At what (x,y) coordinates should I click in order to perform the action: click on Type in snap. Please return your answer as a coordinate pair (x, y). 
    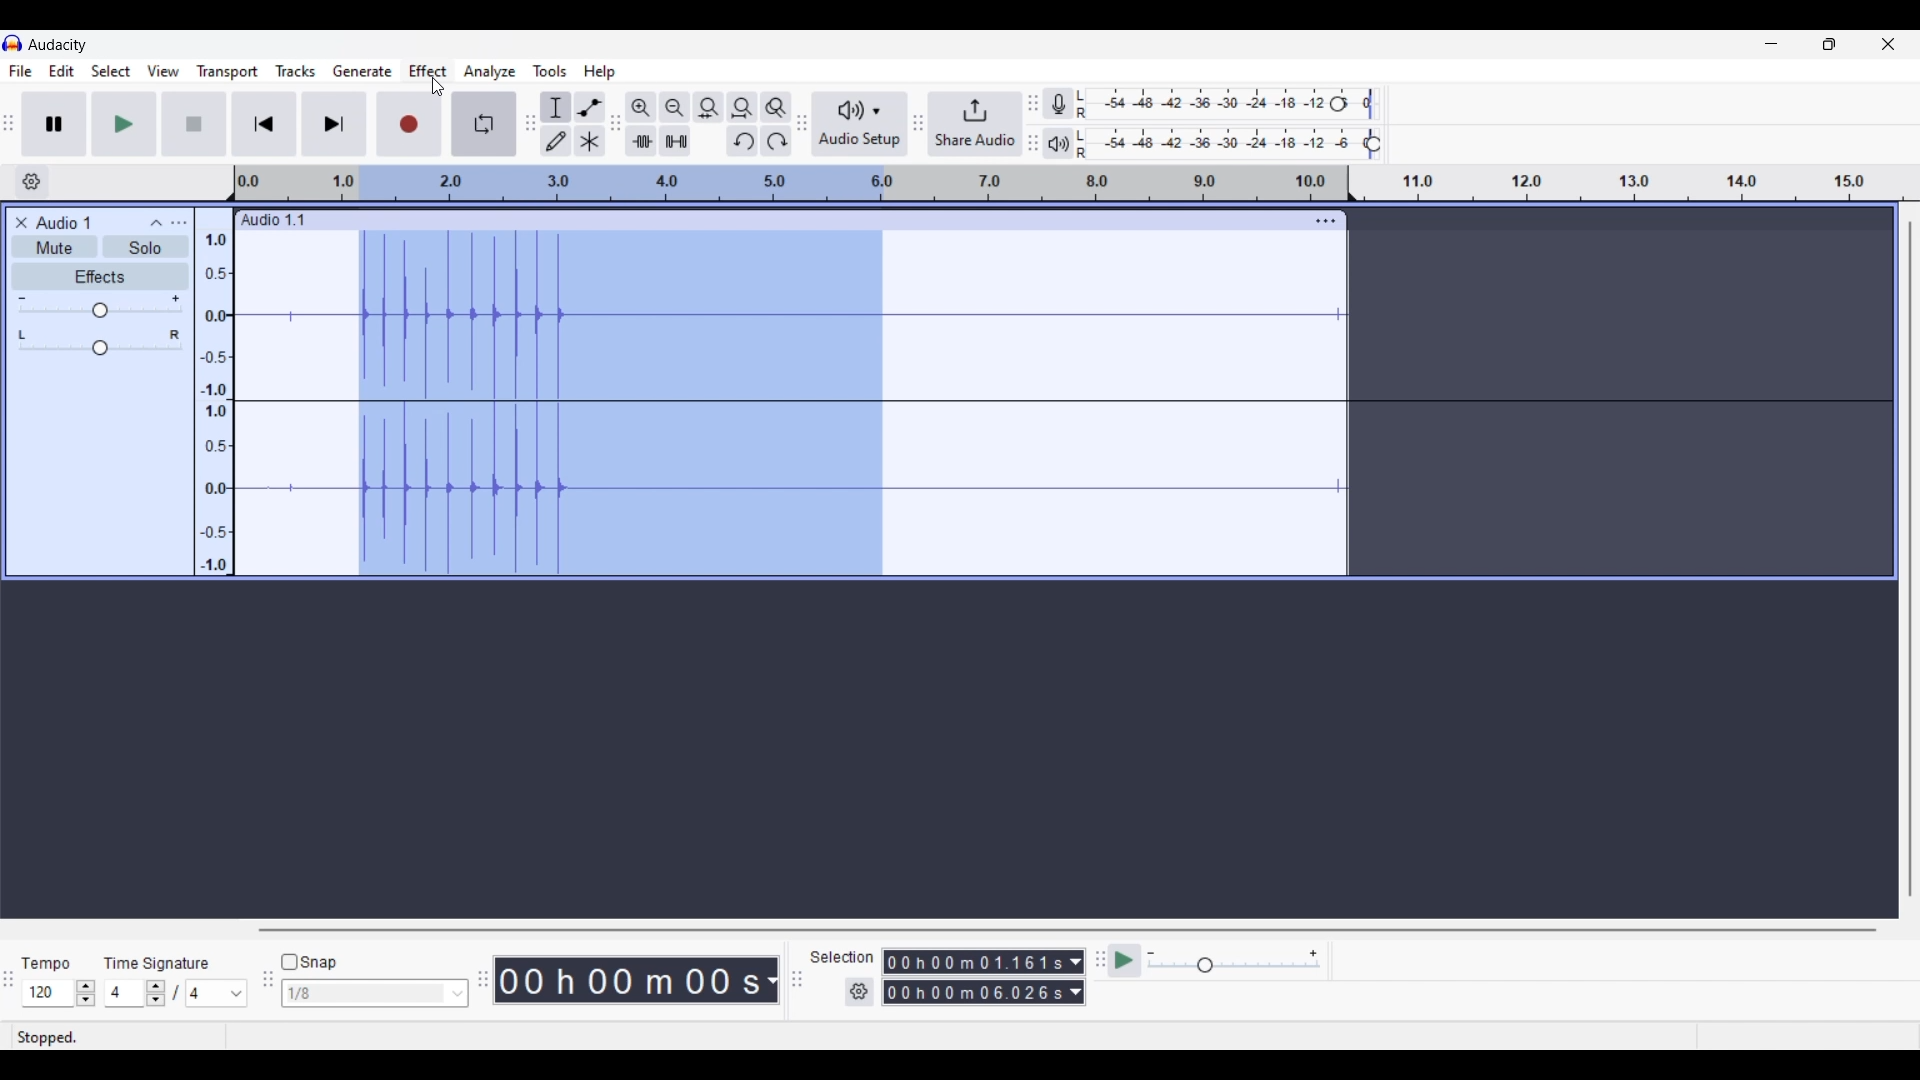
    Looking at the image, I should click on (365, 994).